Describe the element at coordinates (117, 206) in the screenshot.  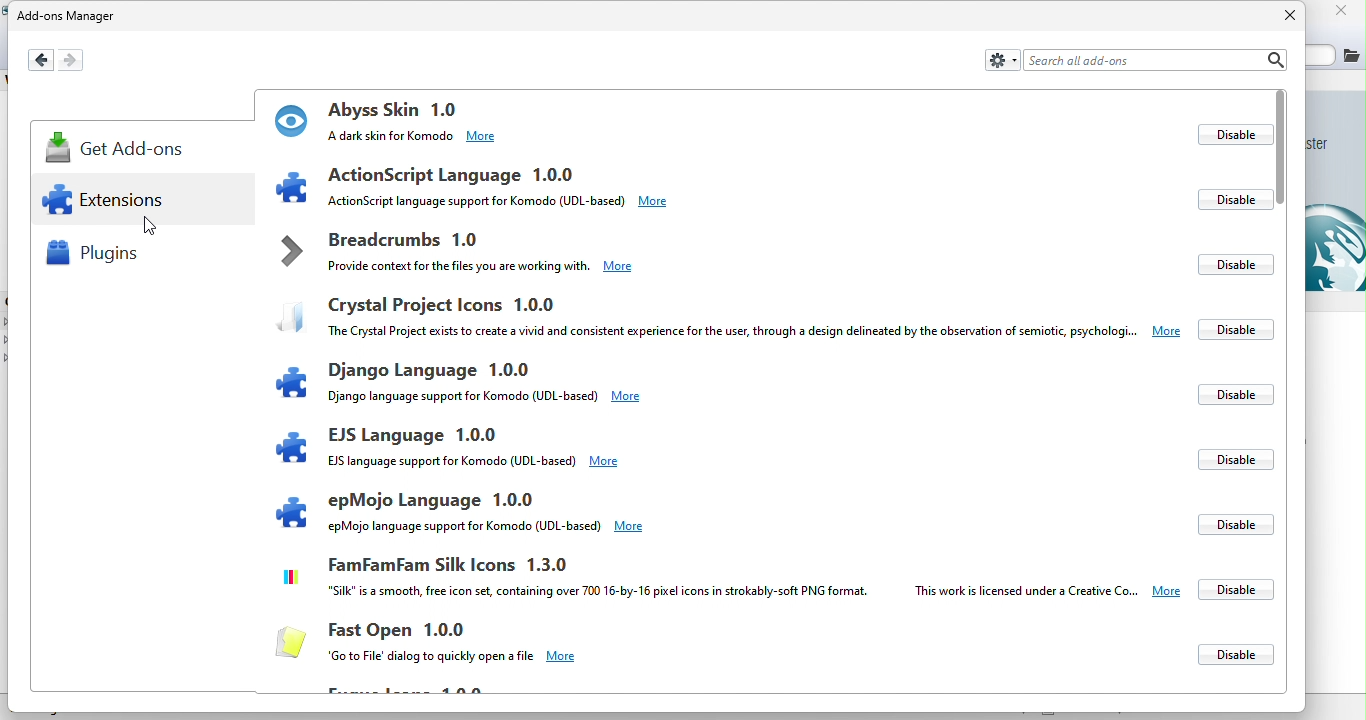
I see `extensions` at that location.